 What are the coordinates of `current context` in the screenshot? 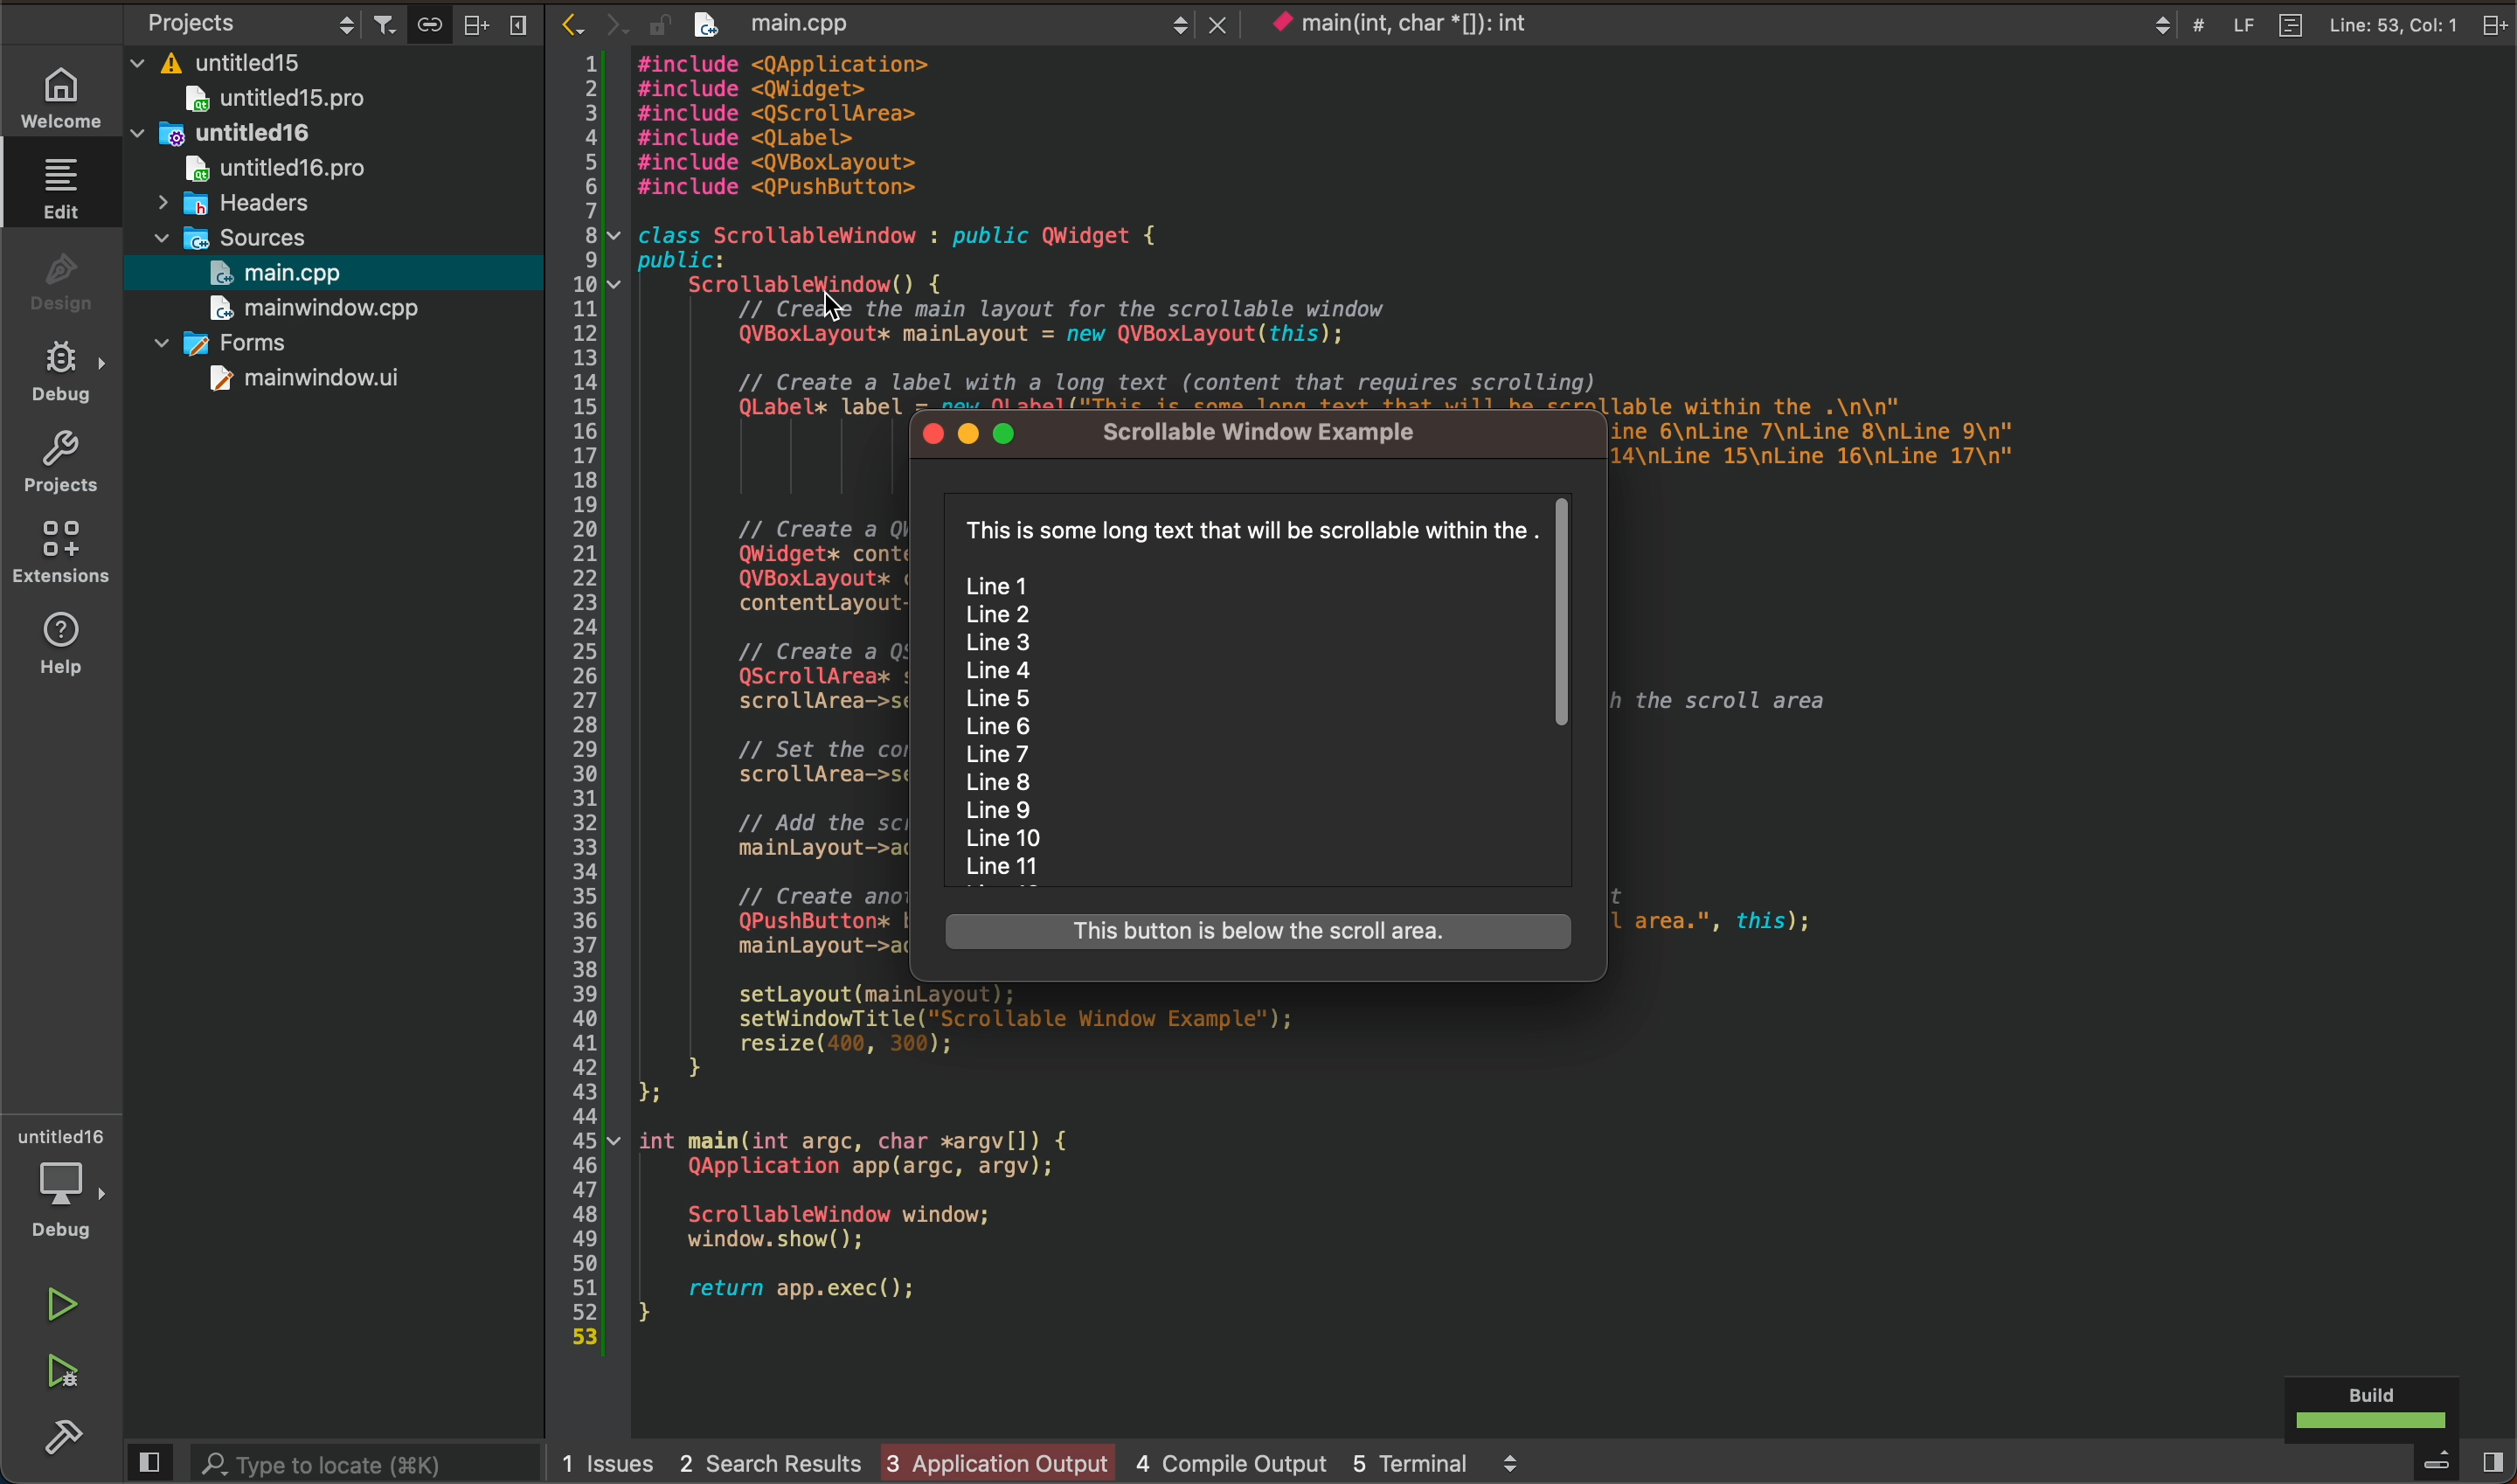 It's located at (1426, 27).